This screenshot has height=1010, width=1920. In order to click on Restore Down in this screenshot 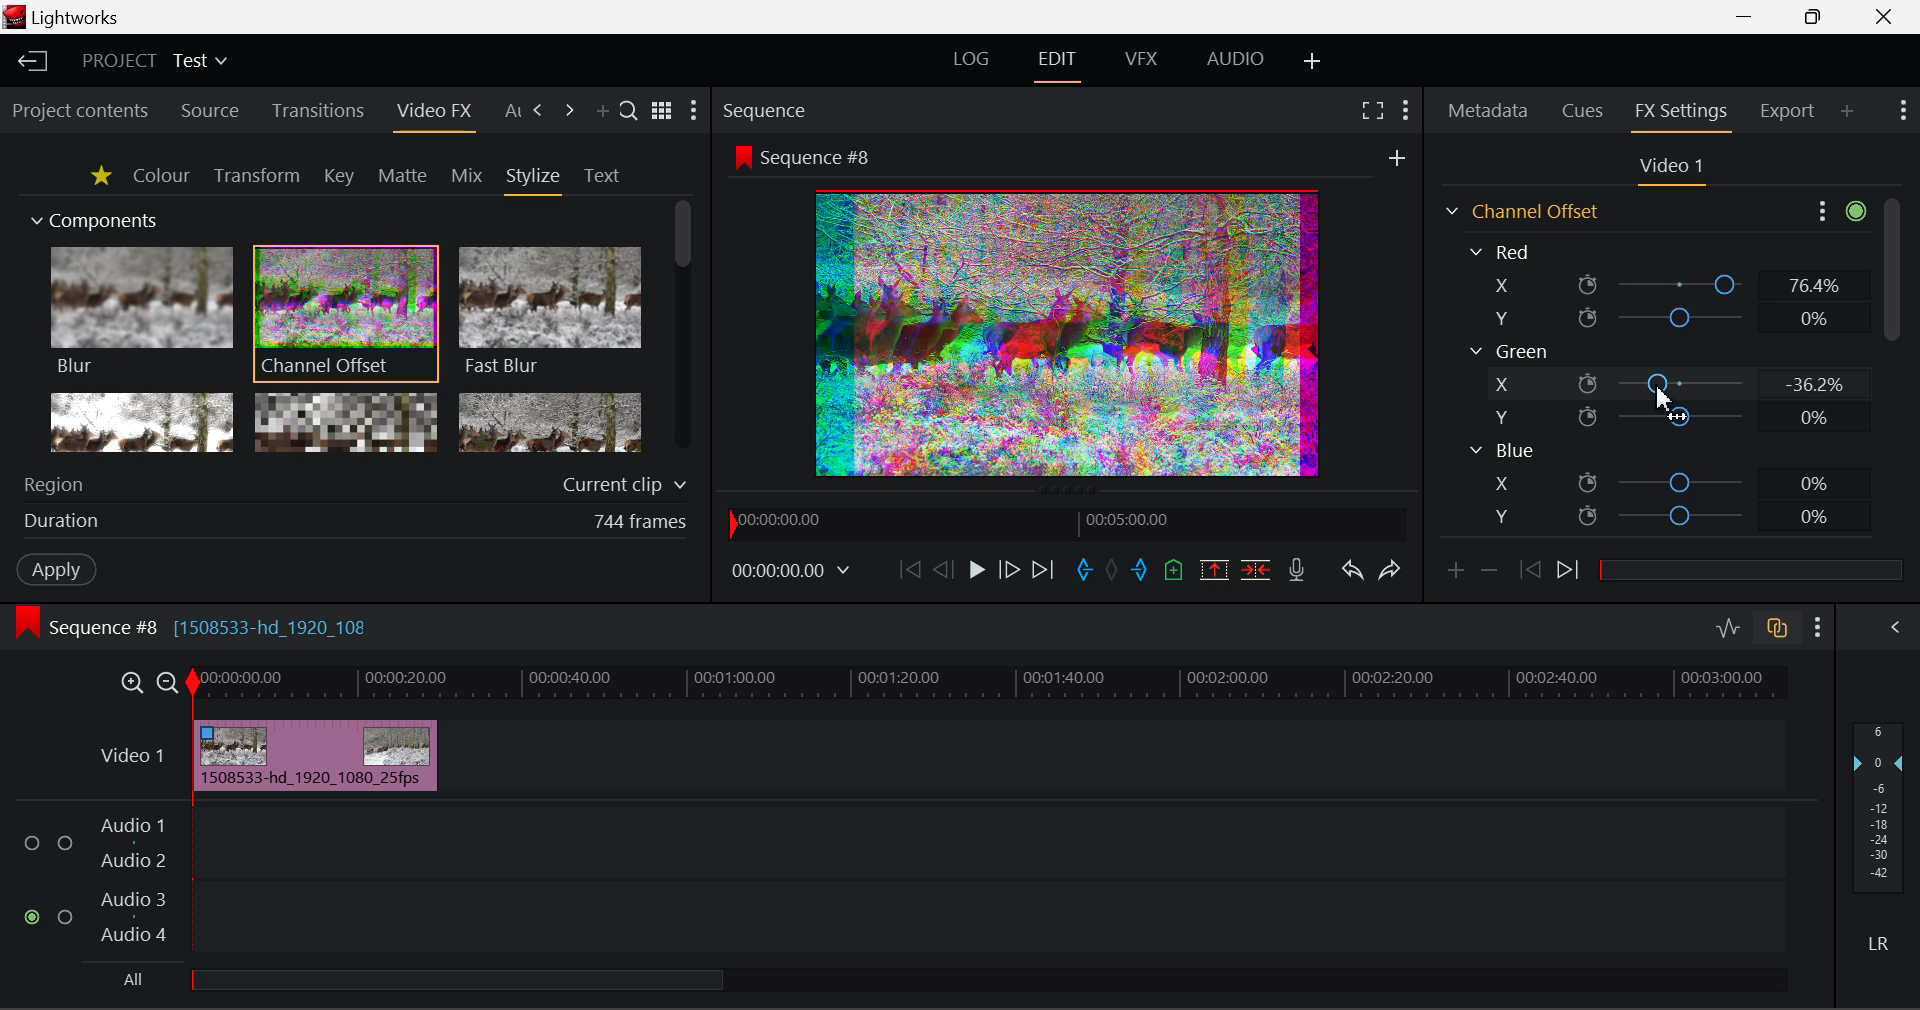, I will do `click(1751, 18)`.